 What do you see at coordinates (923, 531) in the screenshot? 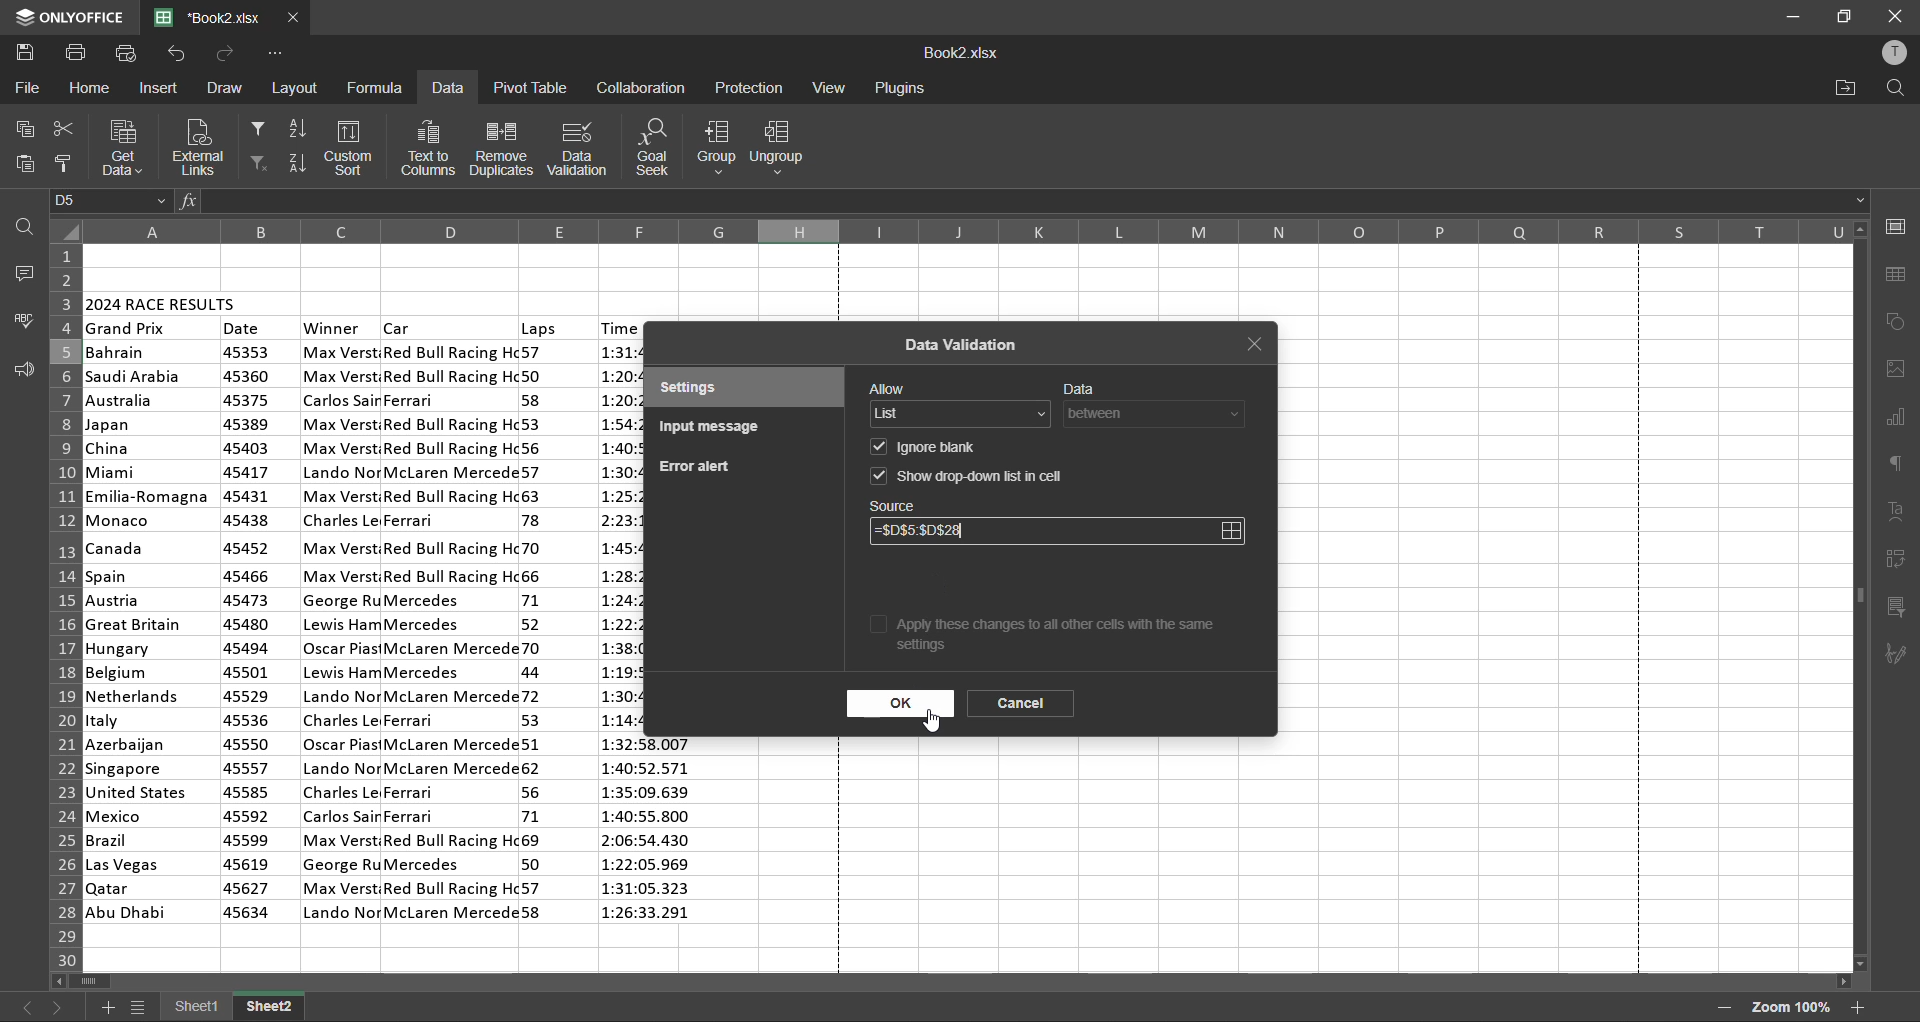
I see `source updated` at bounding box center [923, 531].